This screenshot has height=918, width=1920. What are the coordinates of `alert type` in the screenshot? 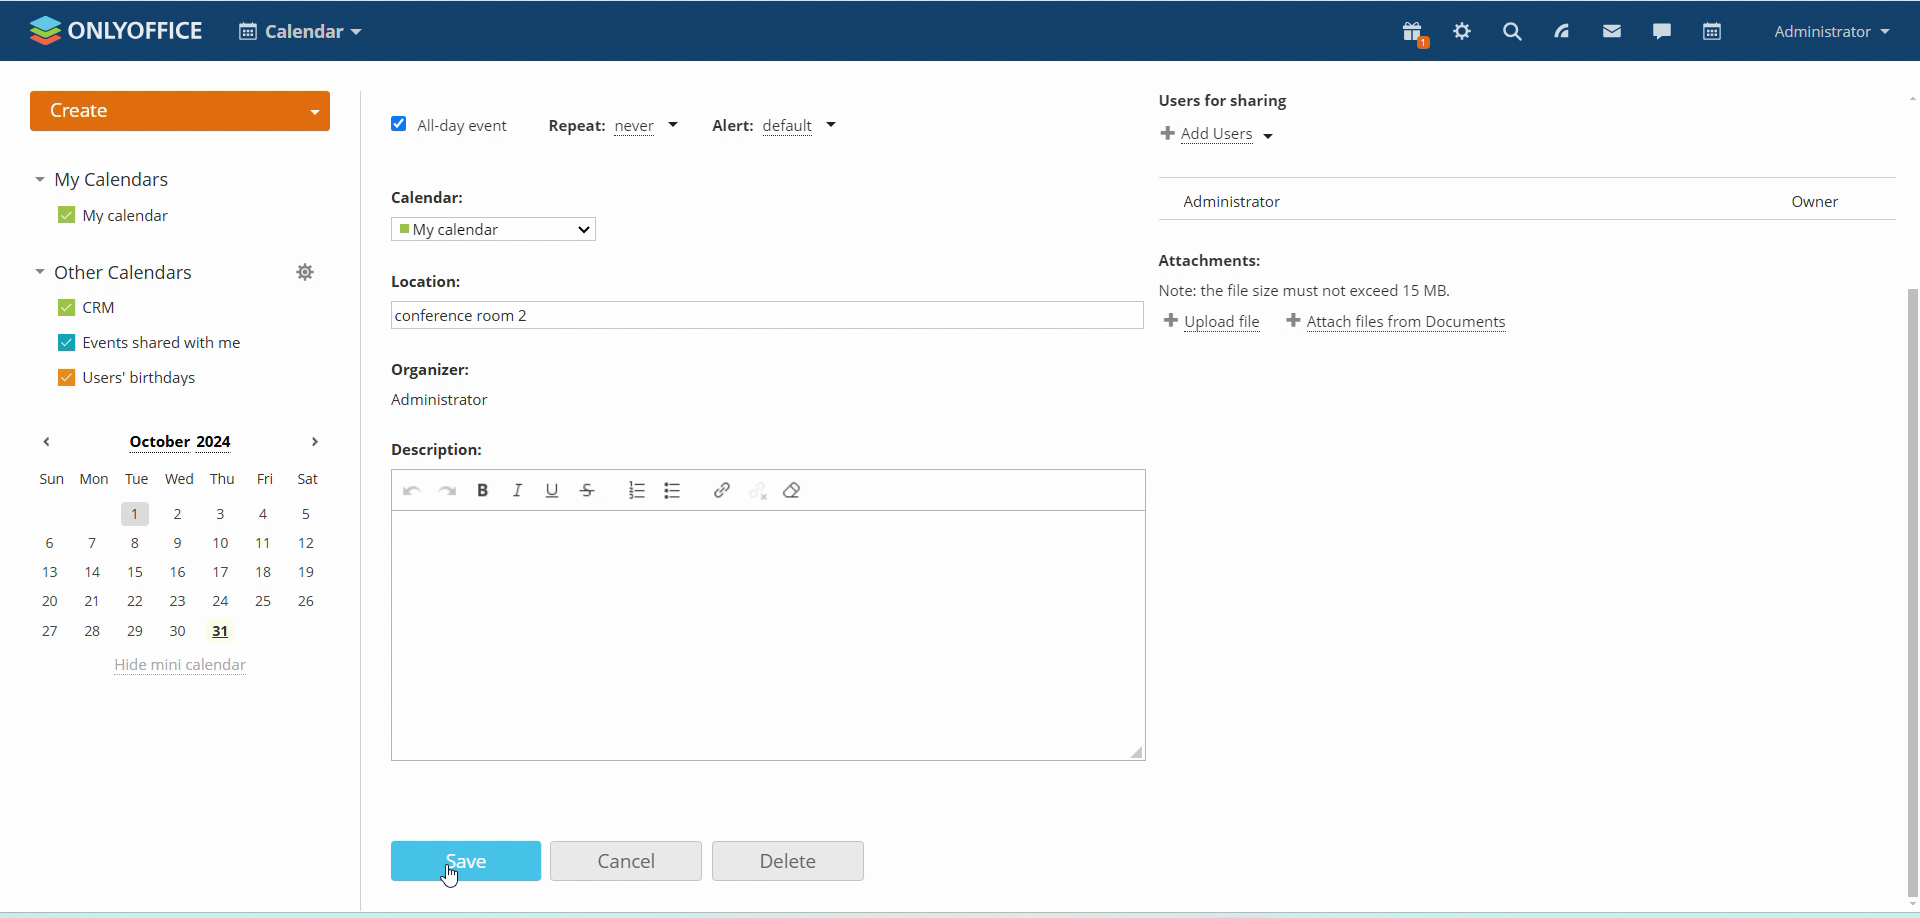 It's located at (772, 126).